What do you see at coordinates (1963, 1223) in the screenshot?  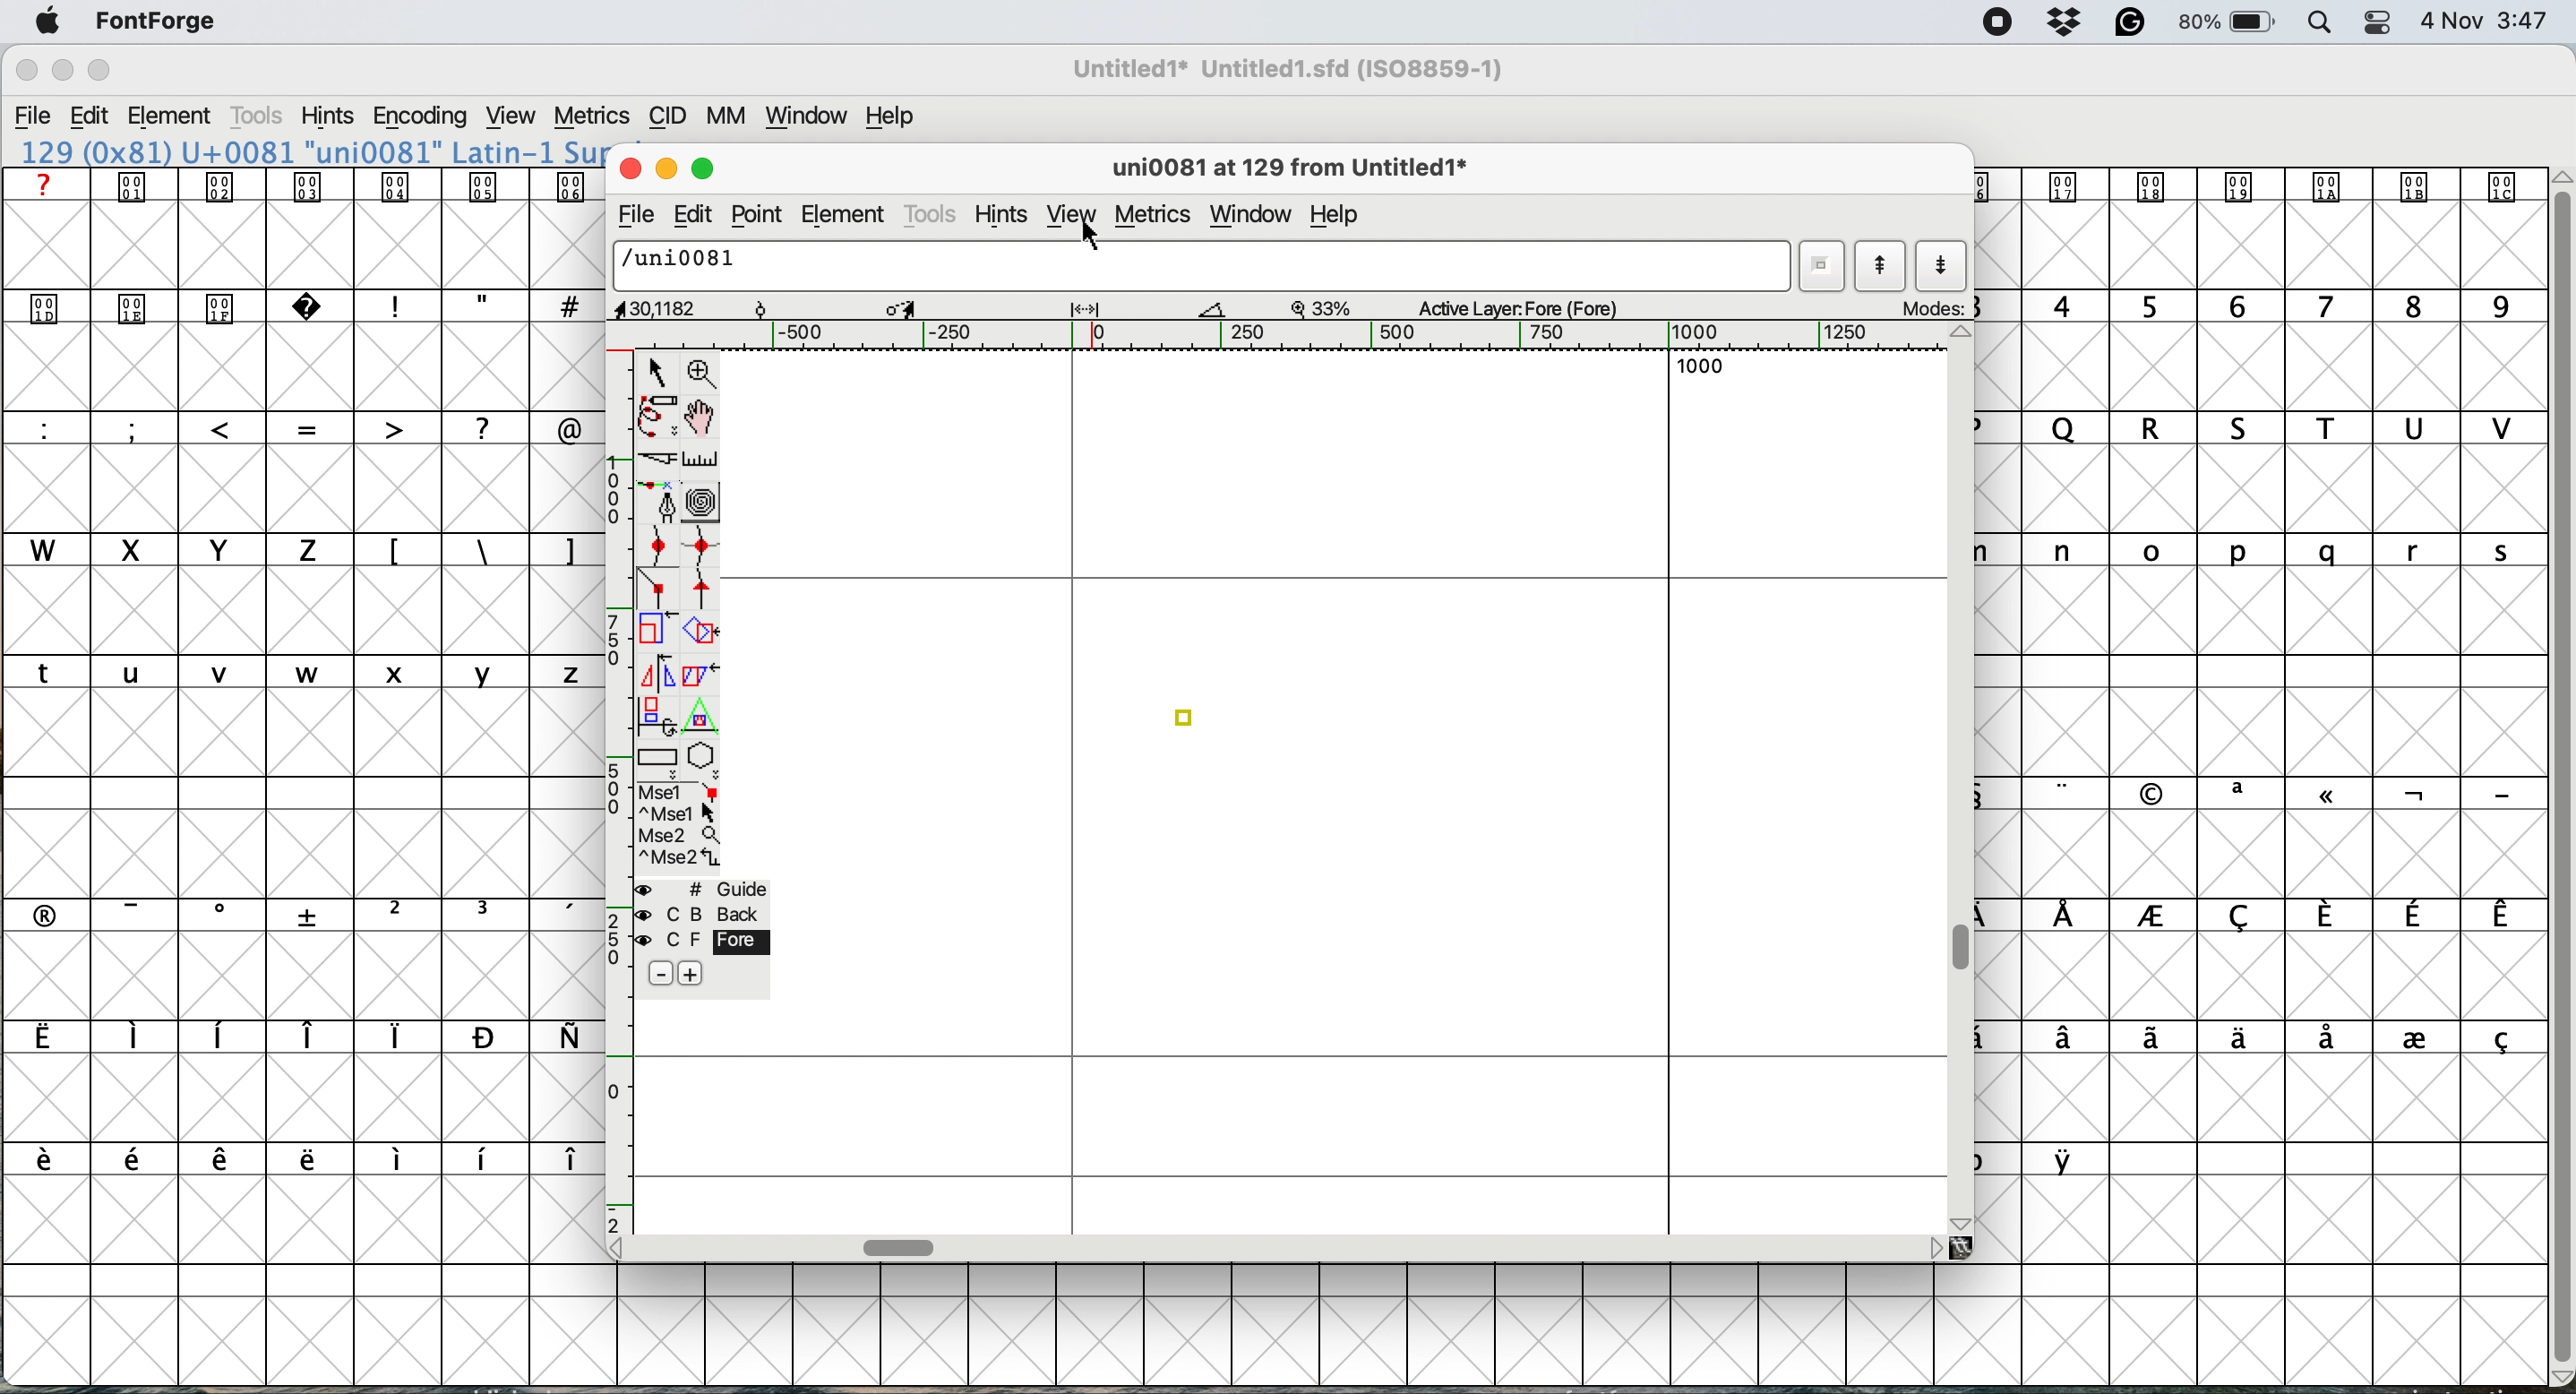 I see `Scroll Button` at bounding box center [1963, 1223].